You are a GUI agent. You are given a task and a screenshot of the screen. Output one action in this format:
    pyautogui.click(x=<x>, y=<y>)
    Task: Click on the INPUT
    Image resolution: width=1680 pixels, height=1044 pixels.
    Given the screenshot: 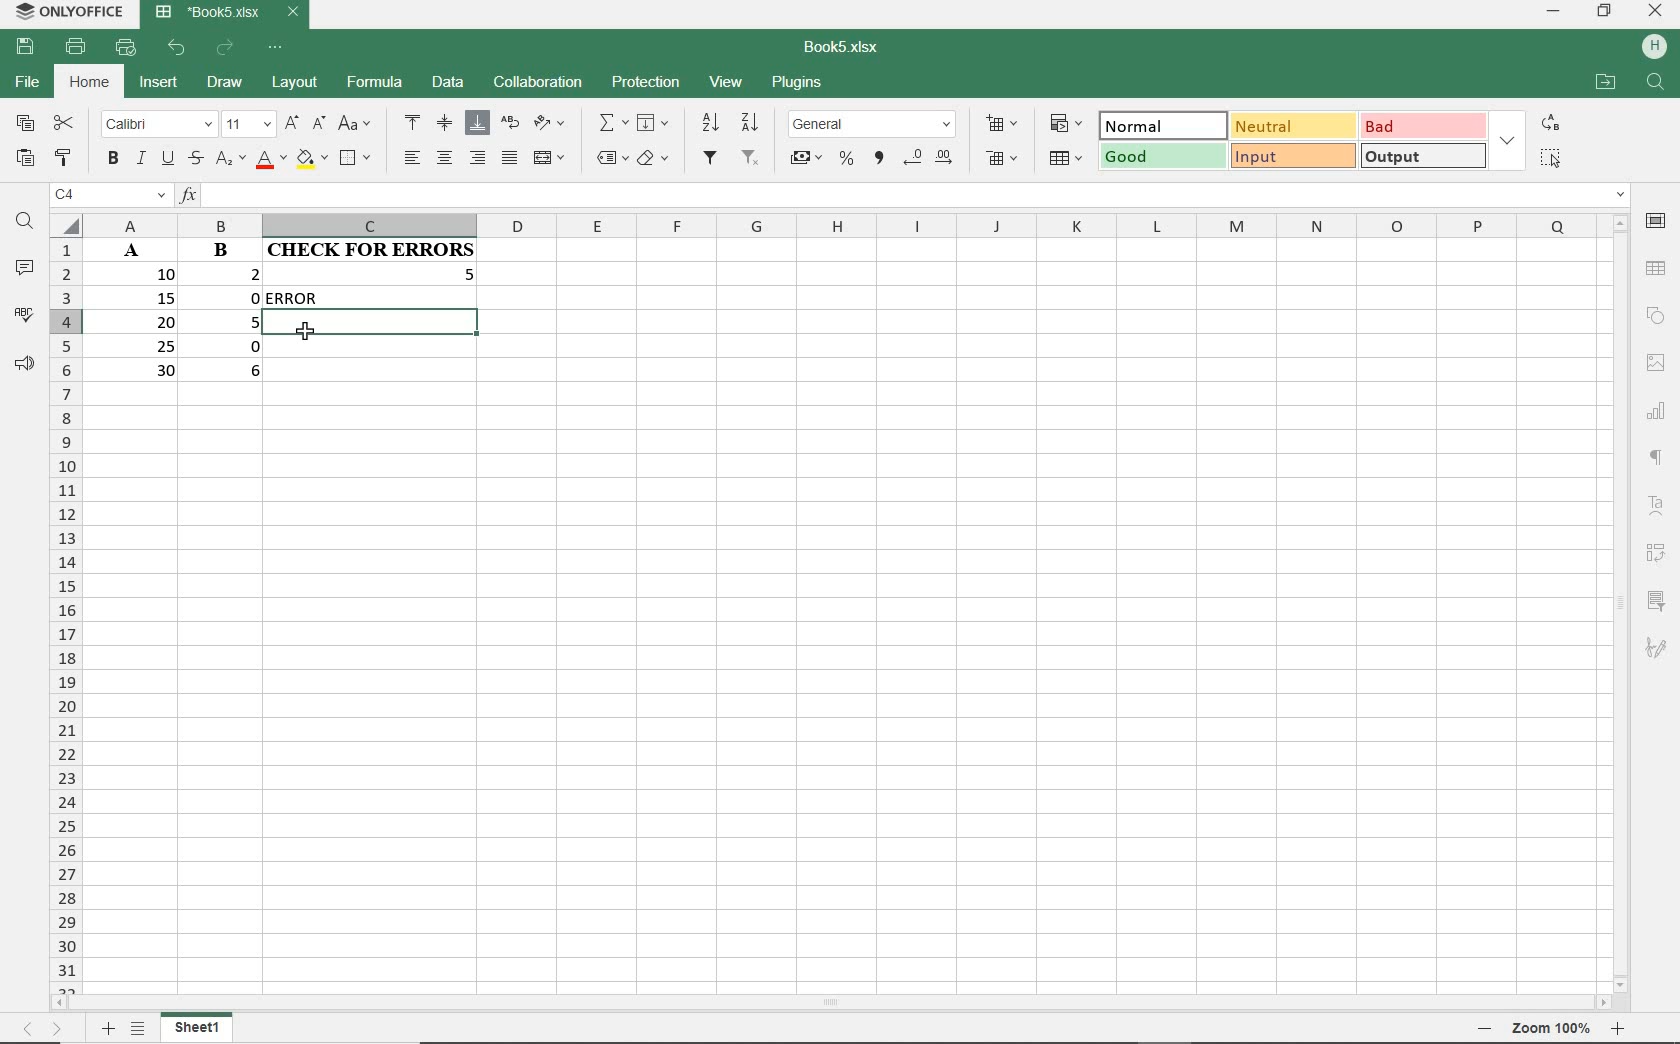 What is the action you would take?
    pyautogui.click(x=1292, y=155)
    